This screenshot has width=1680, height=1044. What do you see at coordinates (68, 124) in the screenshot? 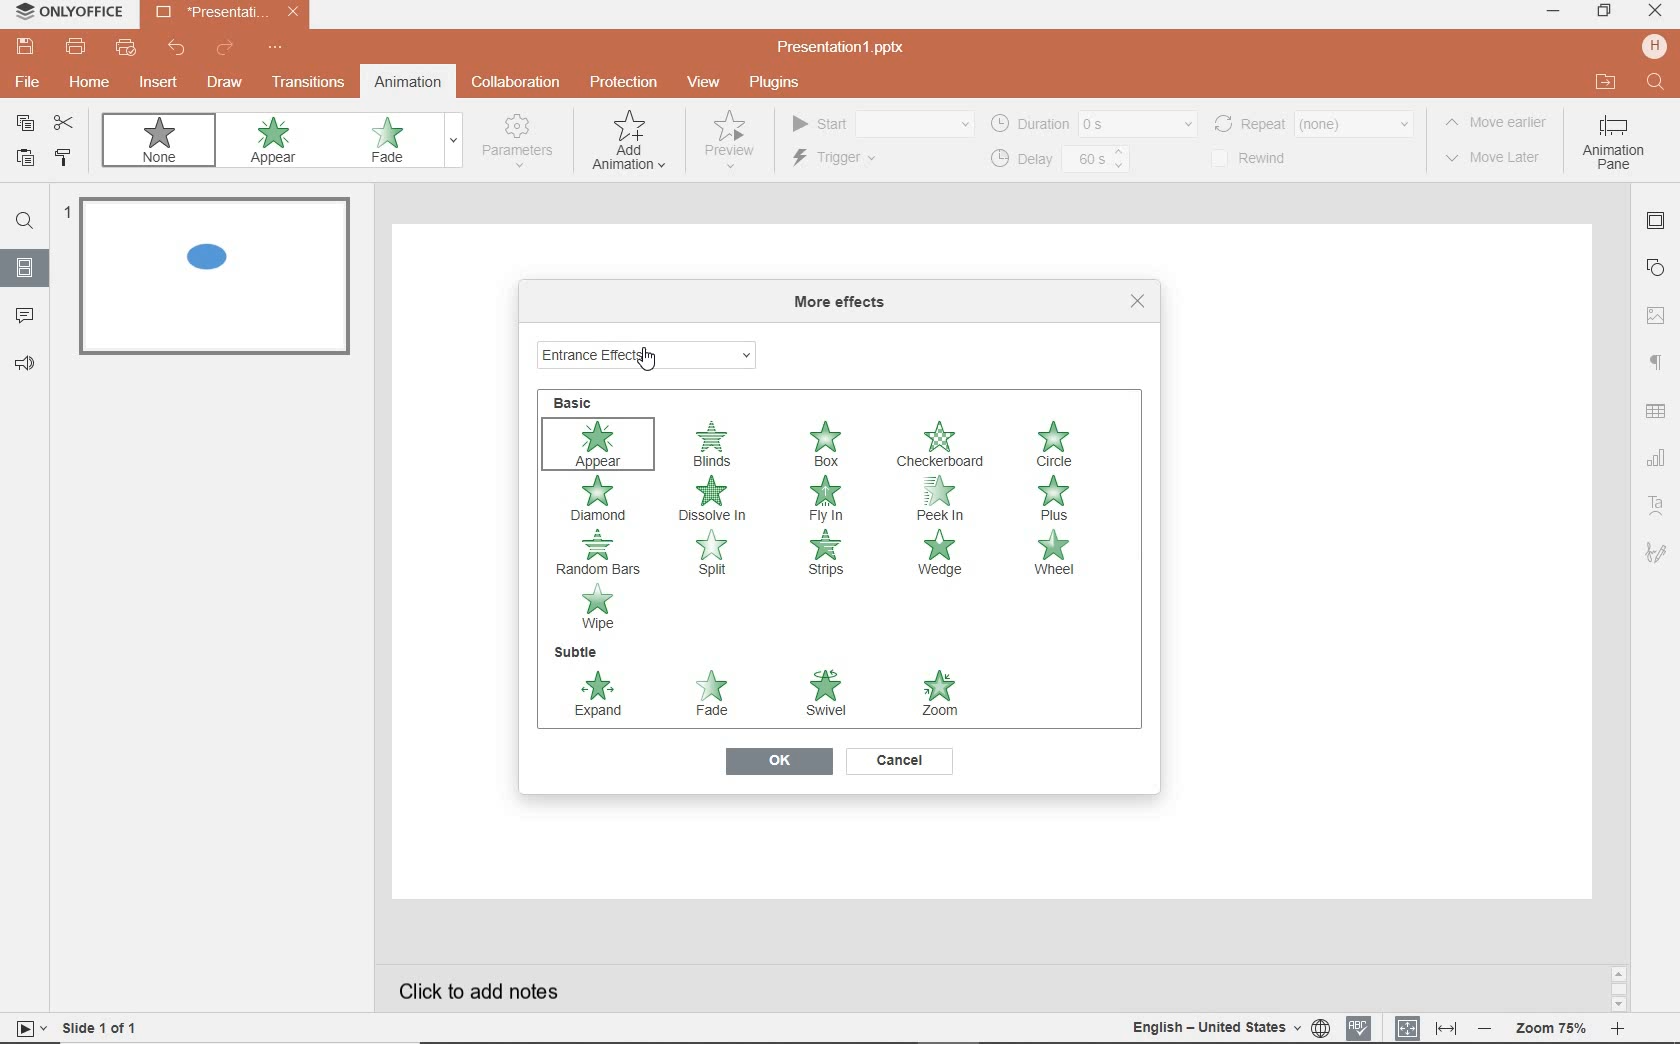
I see `cut` at bounding box center [68, 124].